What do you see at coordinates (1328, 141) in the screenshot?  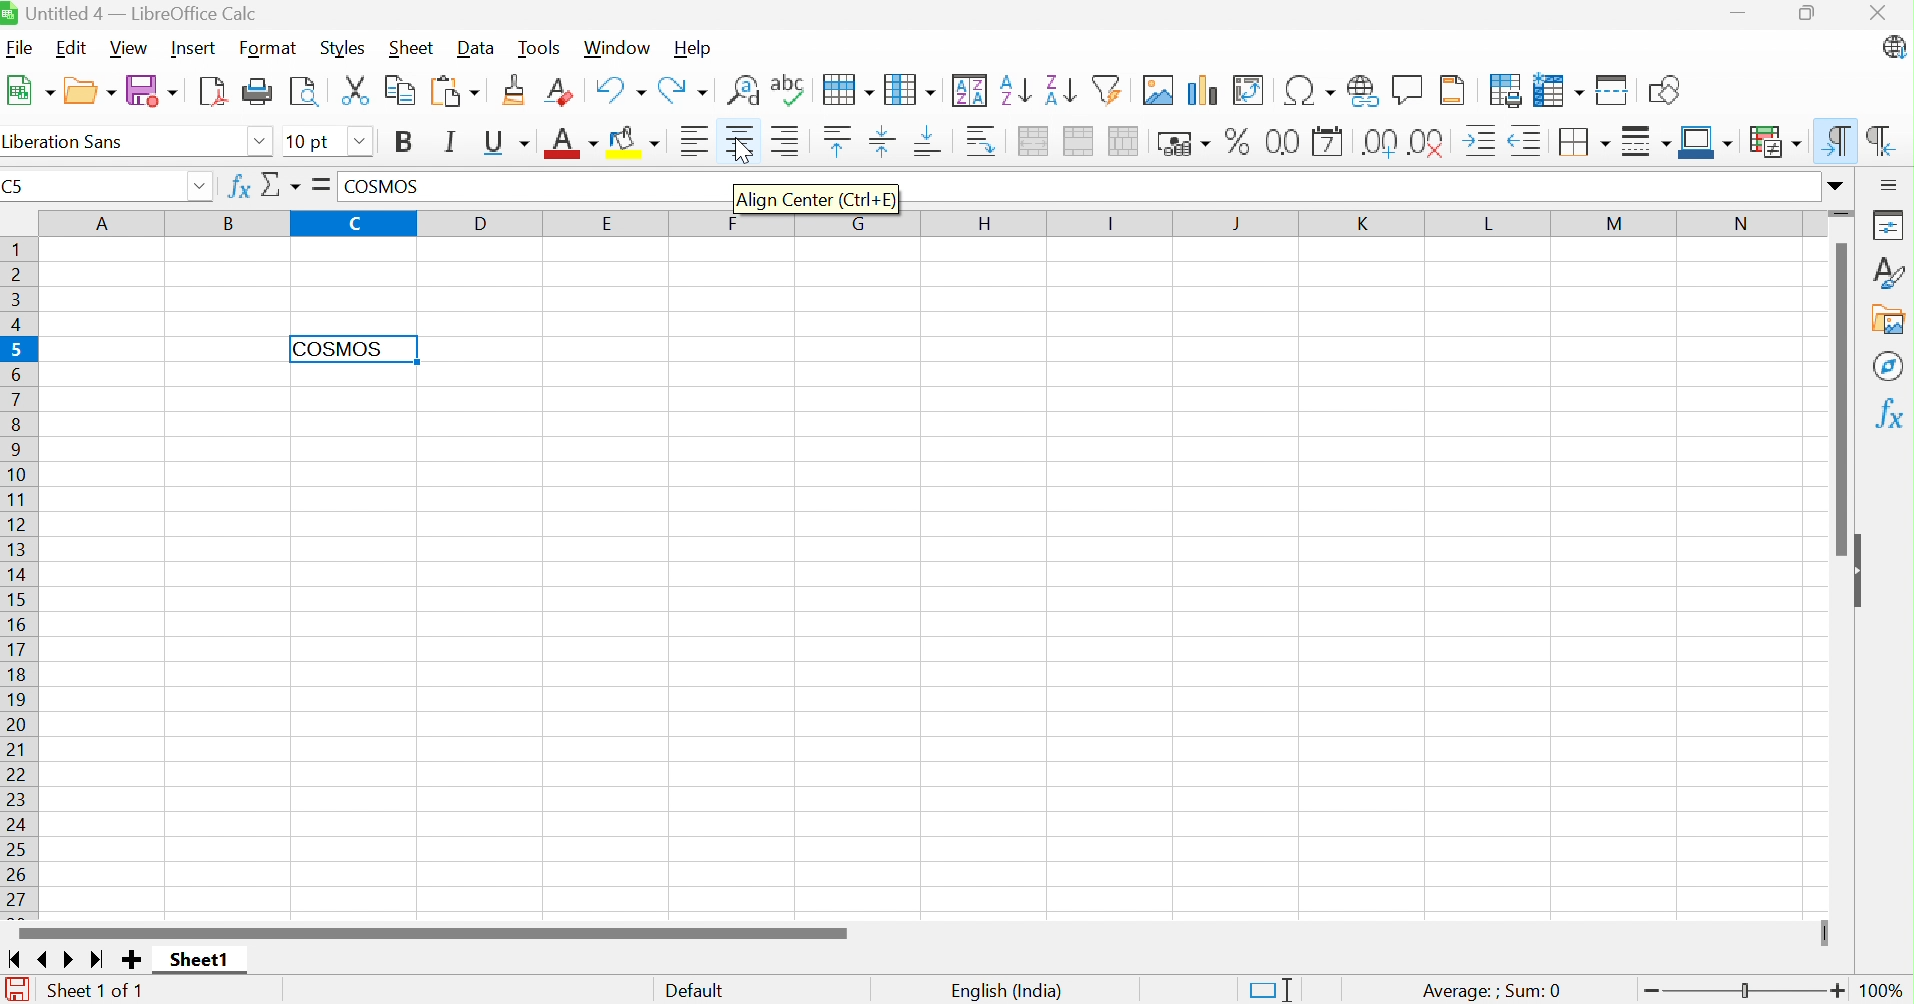 I see `Format as Date` at bounding box center [1328, 141].